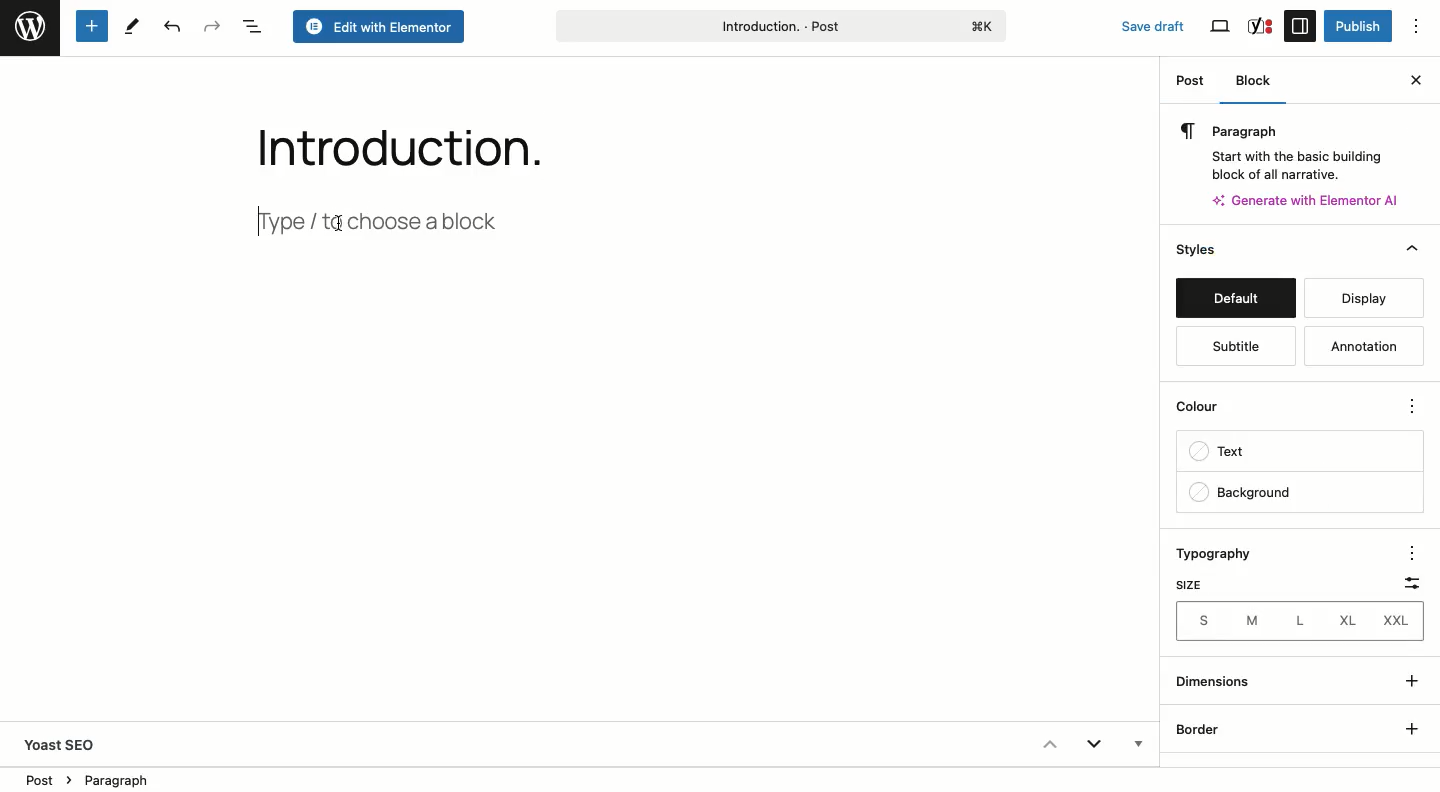 The height and width of the screenshot is (792, 1440). What do you see at coordinates (1406, 579) in the screenshot?
I see `Scale` at bounding box center [1406, 579].